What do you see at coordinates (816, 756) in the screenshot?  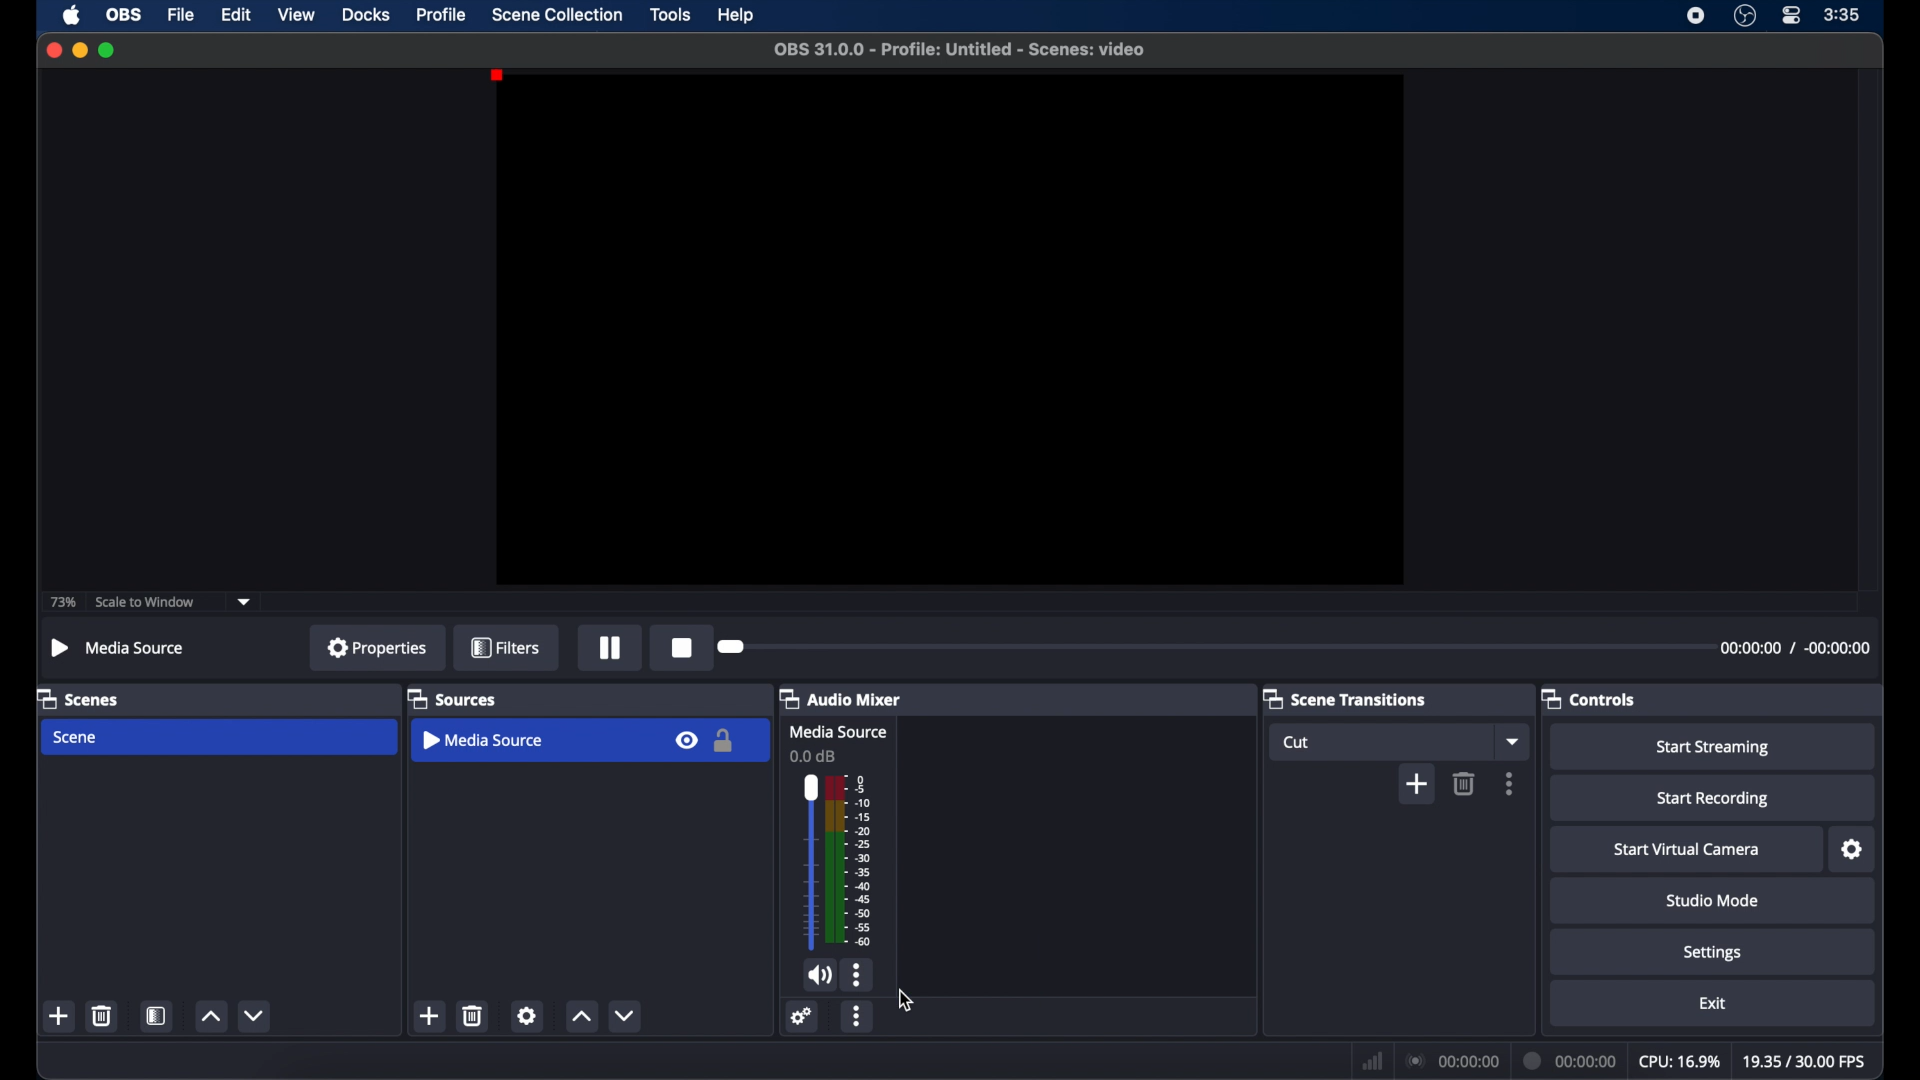 I see `0.0 dB` at bounding box center [816, 756].